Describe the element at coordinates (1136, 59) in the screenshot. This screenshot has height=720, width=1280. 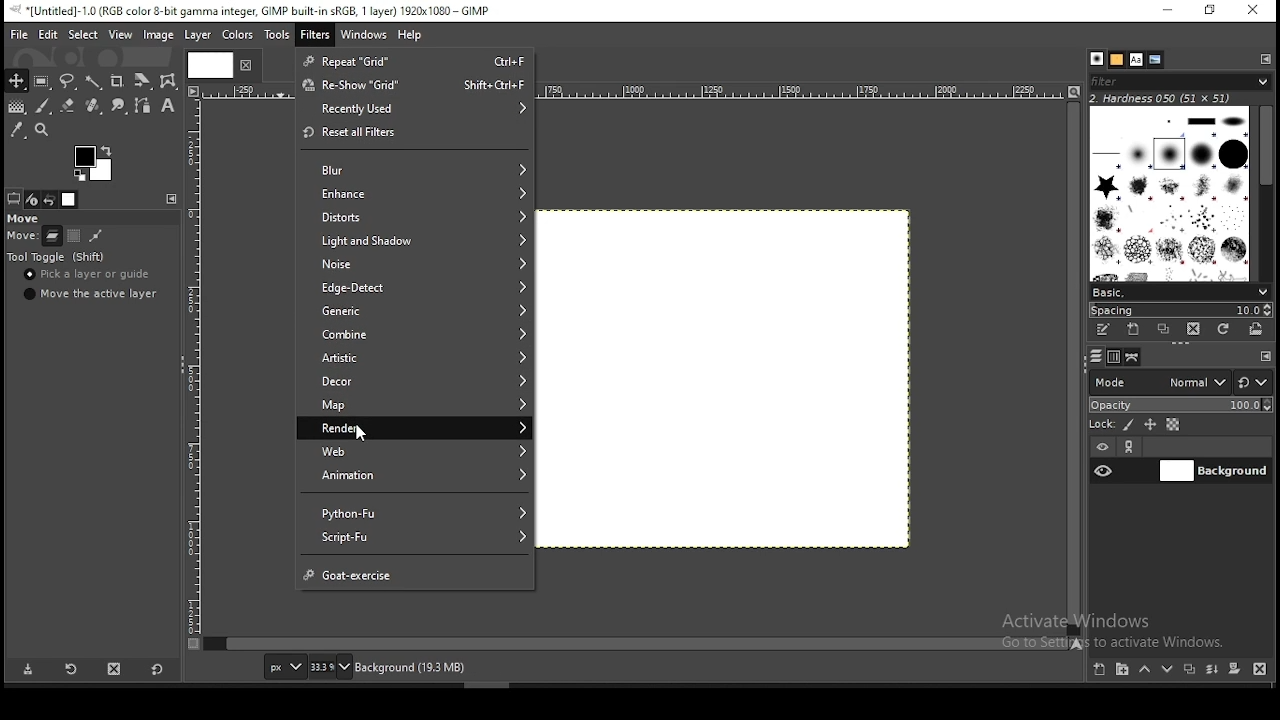
I see `fonts` at that location.